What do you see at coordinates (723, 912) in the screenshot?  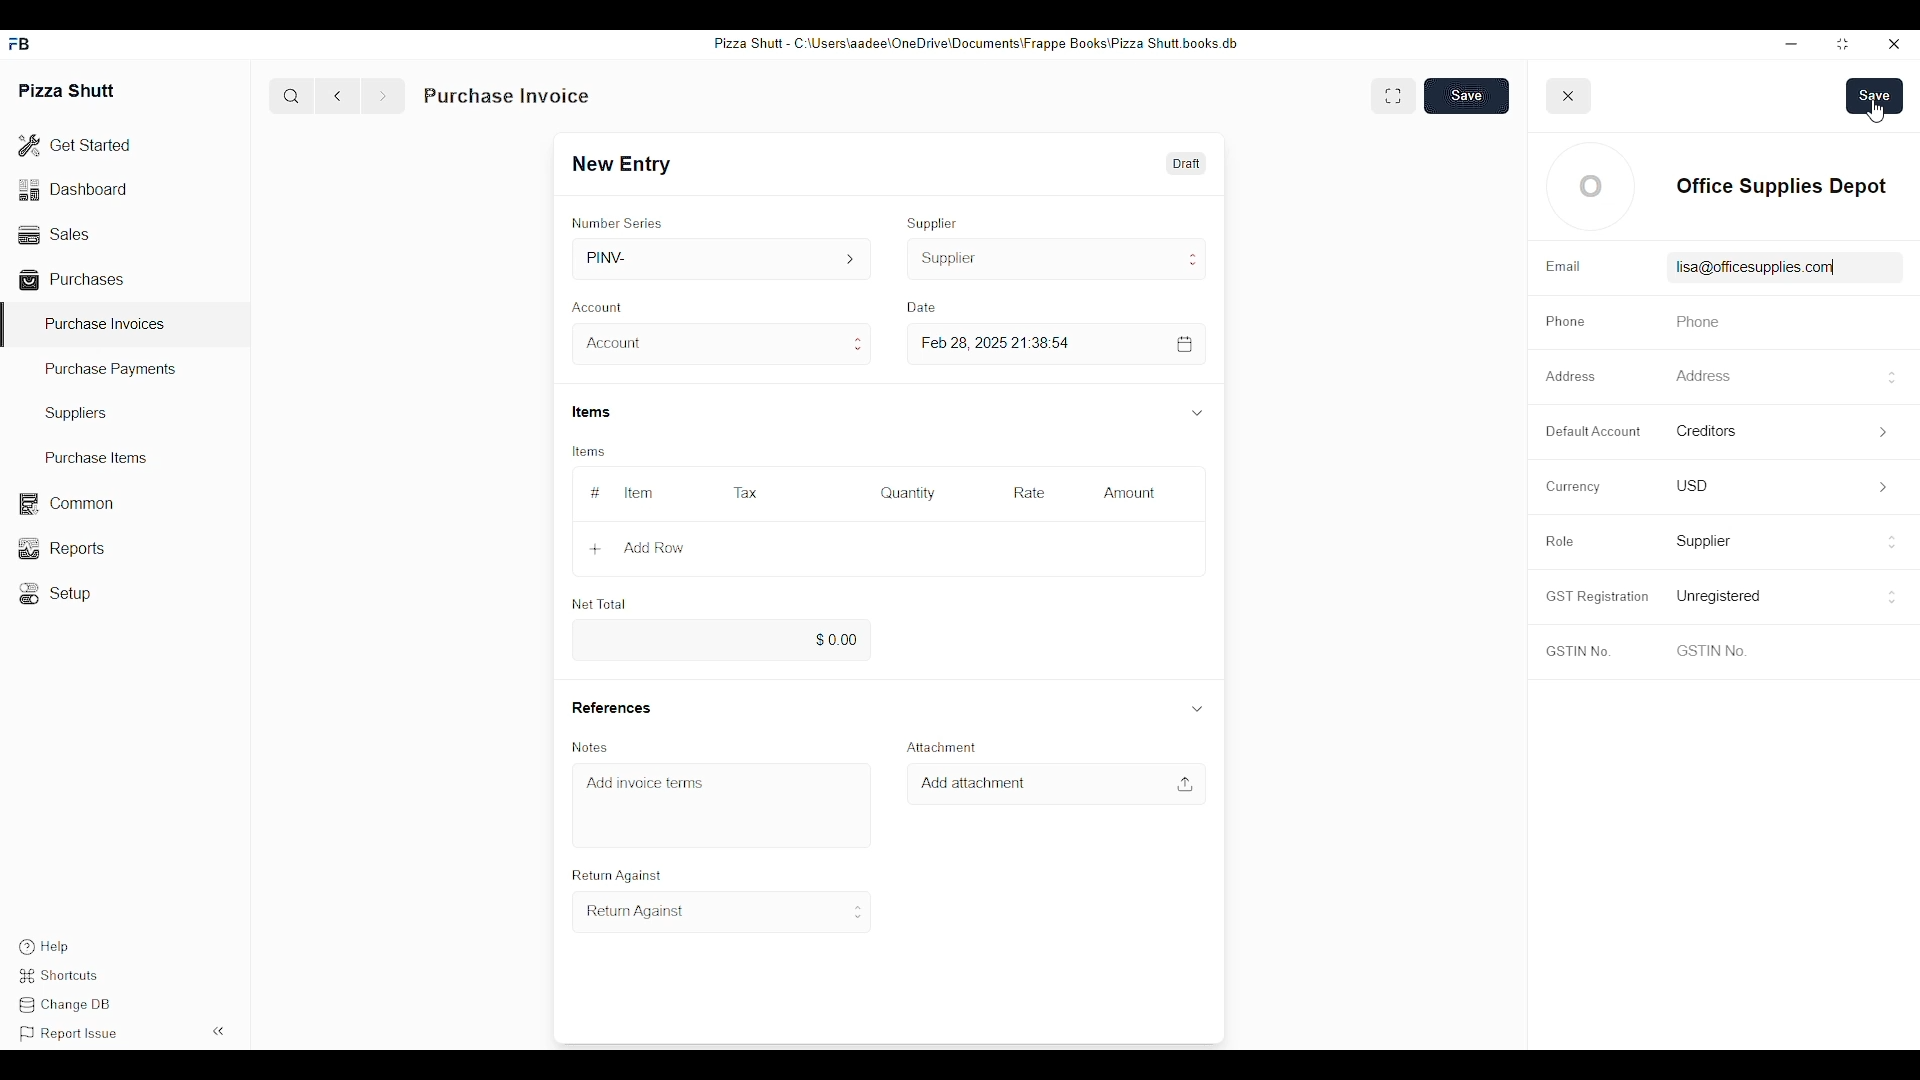 I see `Return Against ` at bounding box center [723, 912].